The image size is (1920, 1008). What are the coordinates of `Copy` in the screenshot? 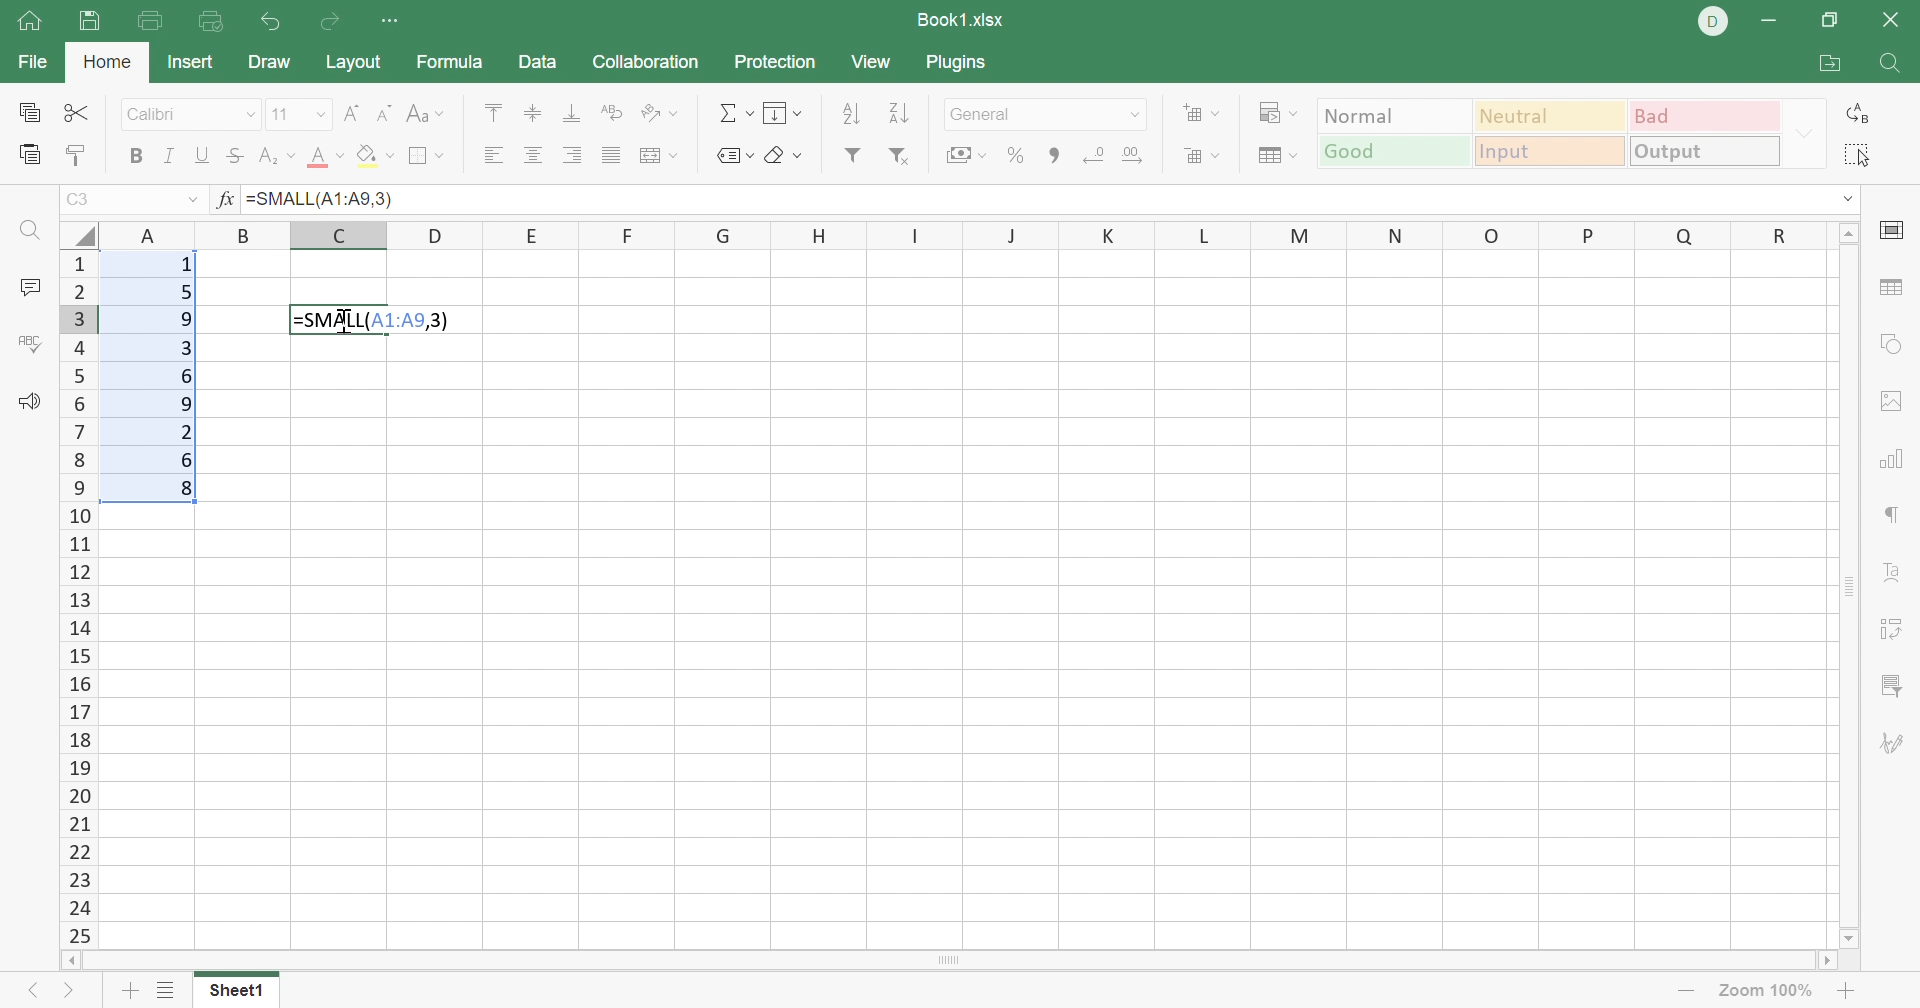 It's located at (34, 112).